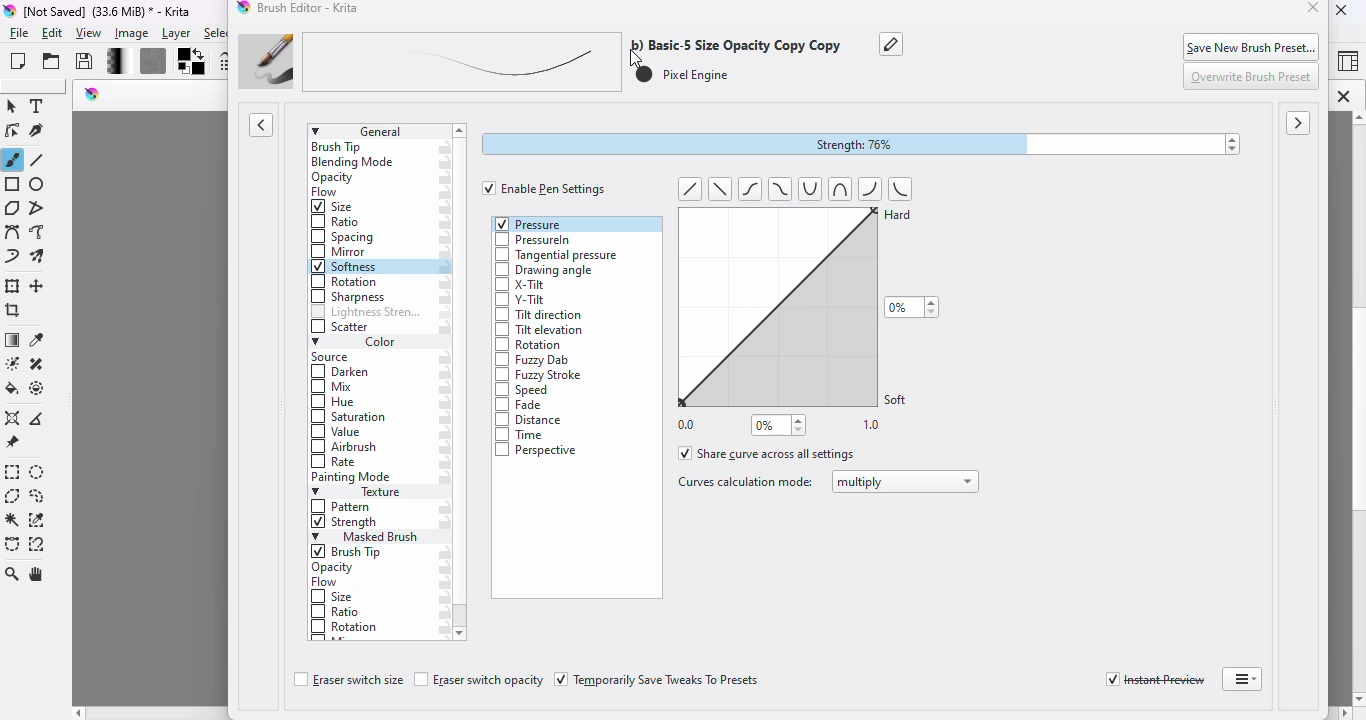 The width and height of the screenshot is (1366, 720). What do you see at coordinates (149, 62) in the screenshot?
I see `fill patterns` at bounding box center [149, 62].